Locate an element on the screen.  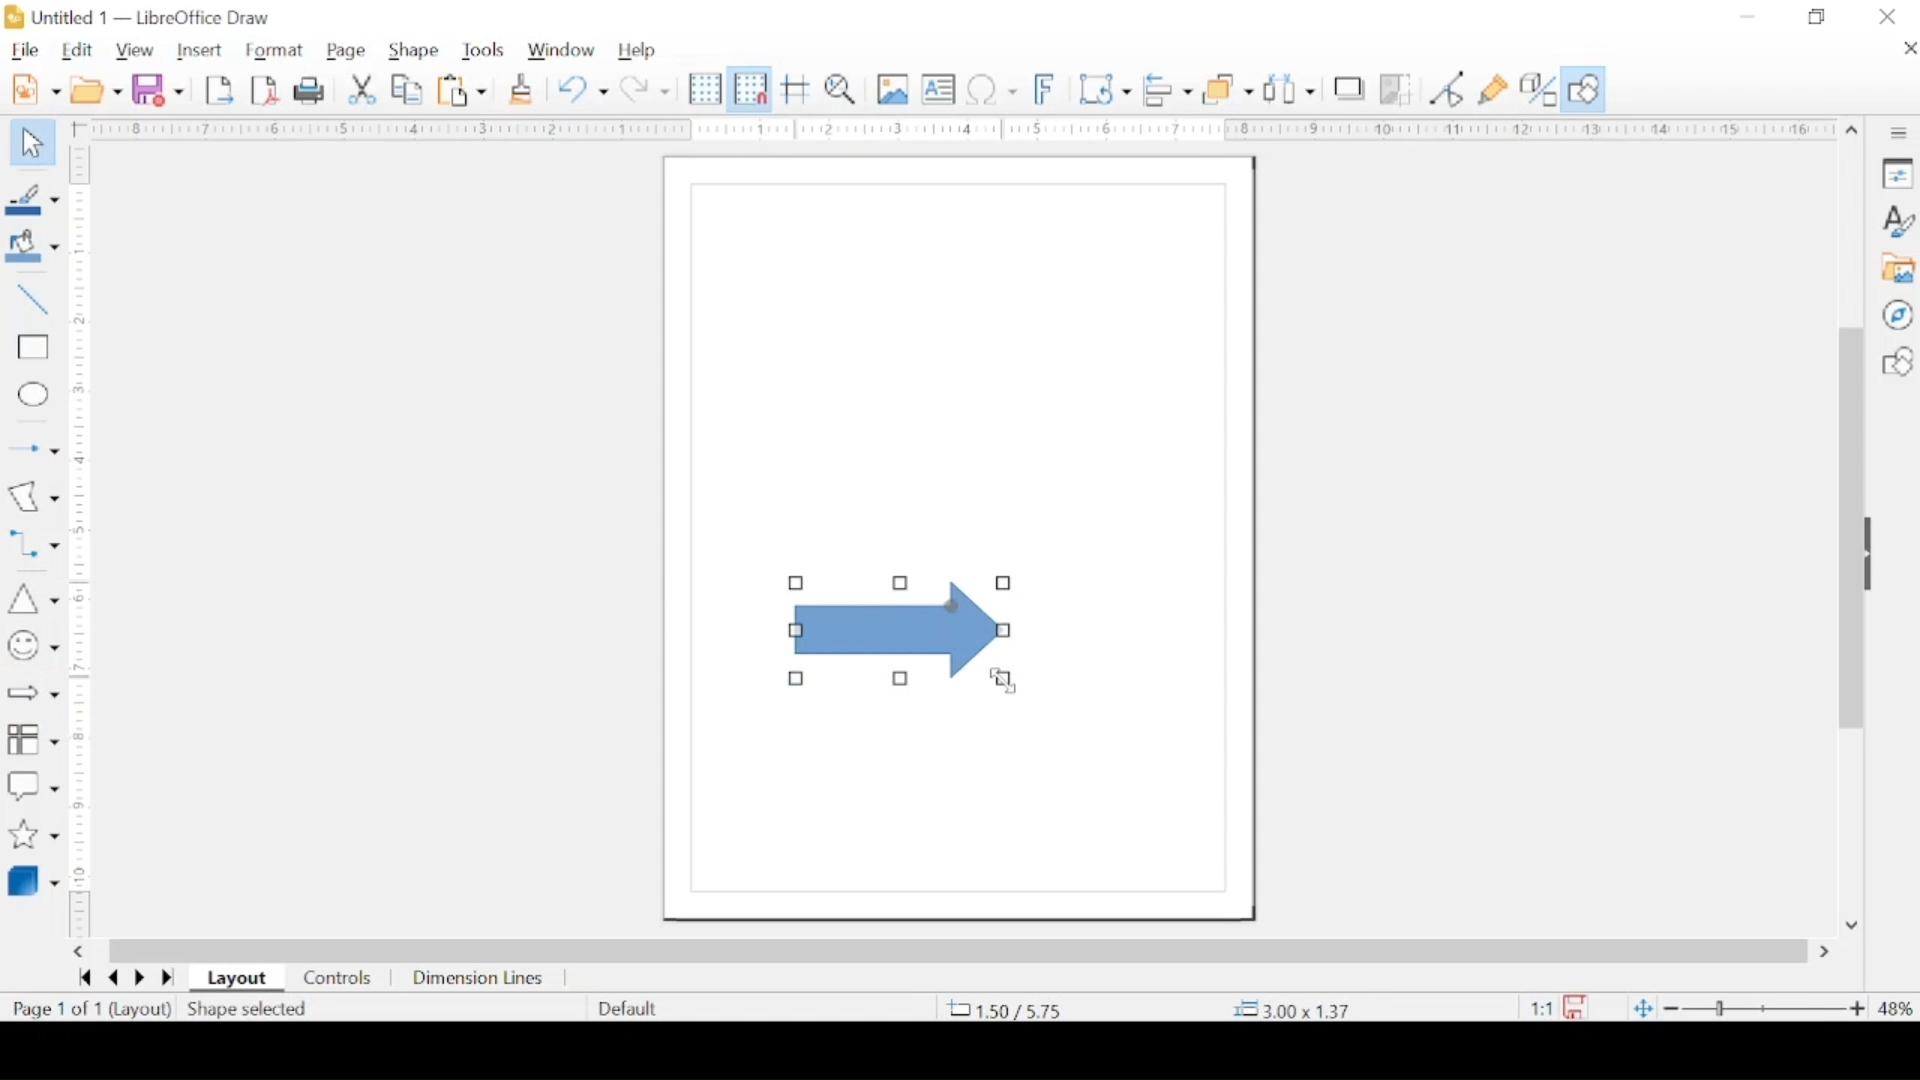
coordinate is located at coordinates (1003, 1009).